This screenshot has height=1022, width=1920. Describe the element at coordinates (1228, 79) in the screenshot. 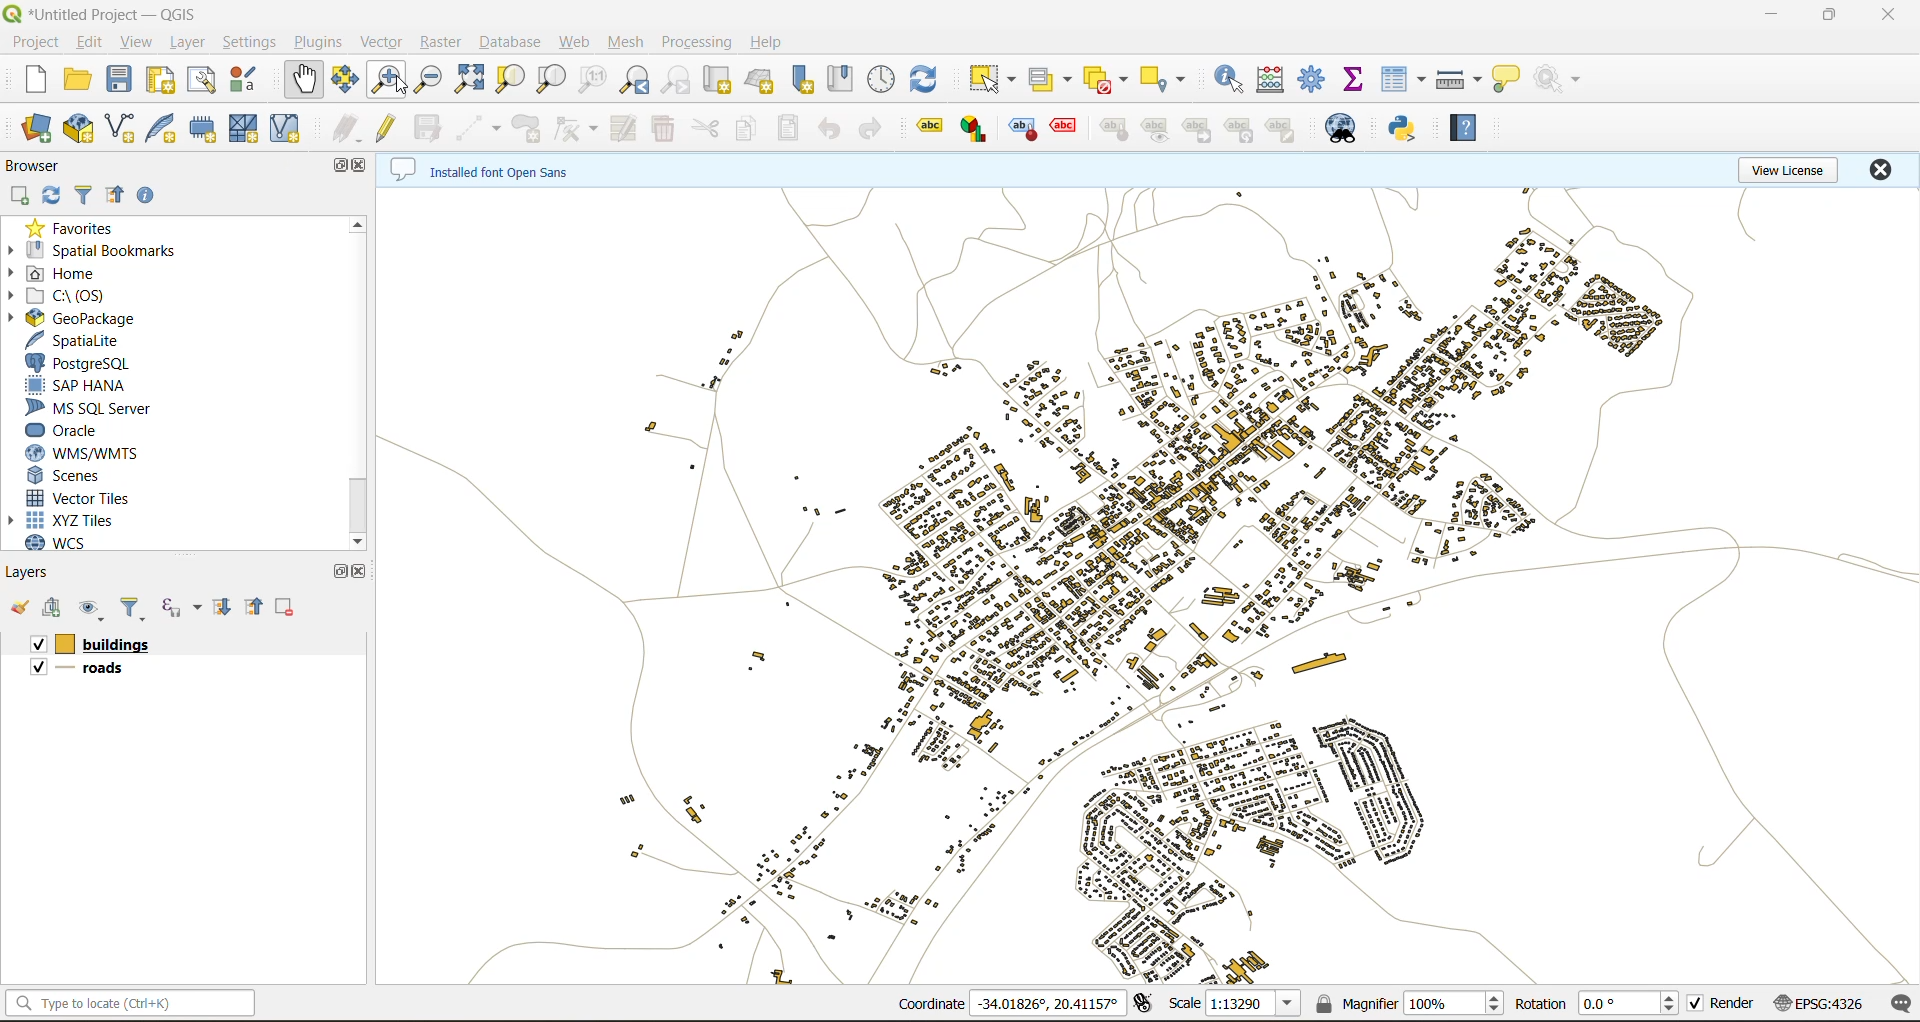

I see `identify features` at that location.